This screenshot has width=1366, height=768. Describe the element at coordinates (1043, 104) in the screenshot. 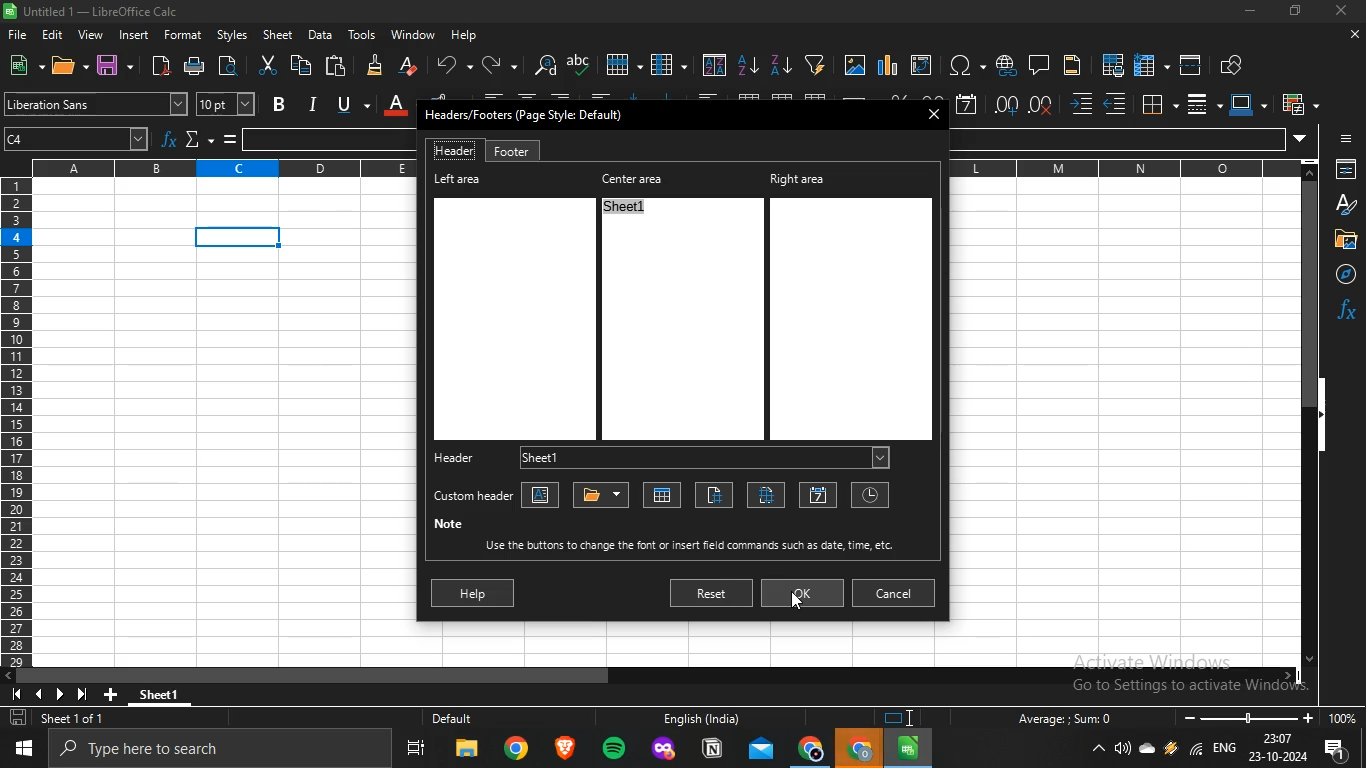

I see `delete decimal place` at that location.